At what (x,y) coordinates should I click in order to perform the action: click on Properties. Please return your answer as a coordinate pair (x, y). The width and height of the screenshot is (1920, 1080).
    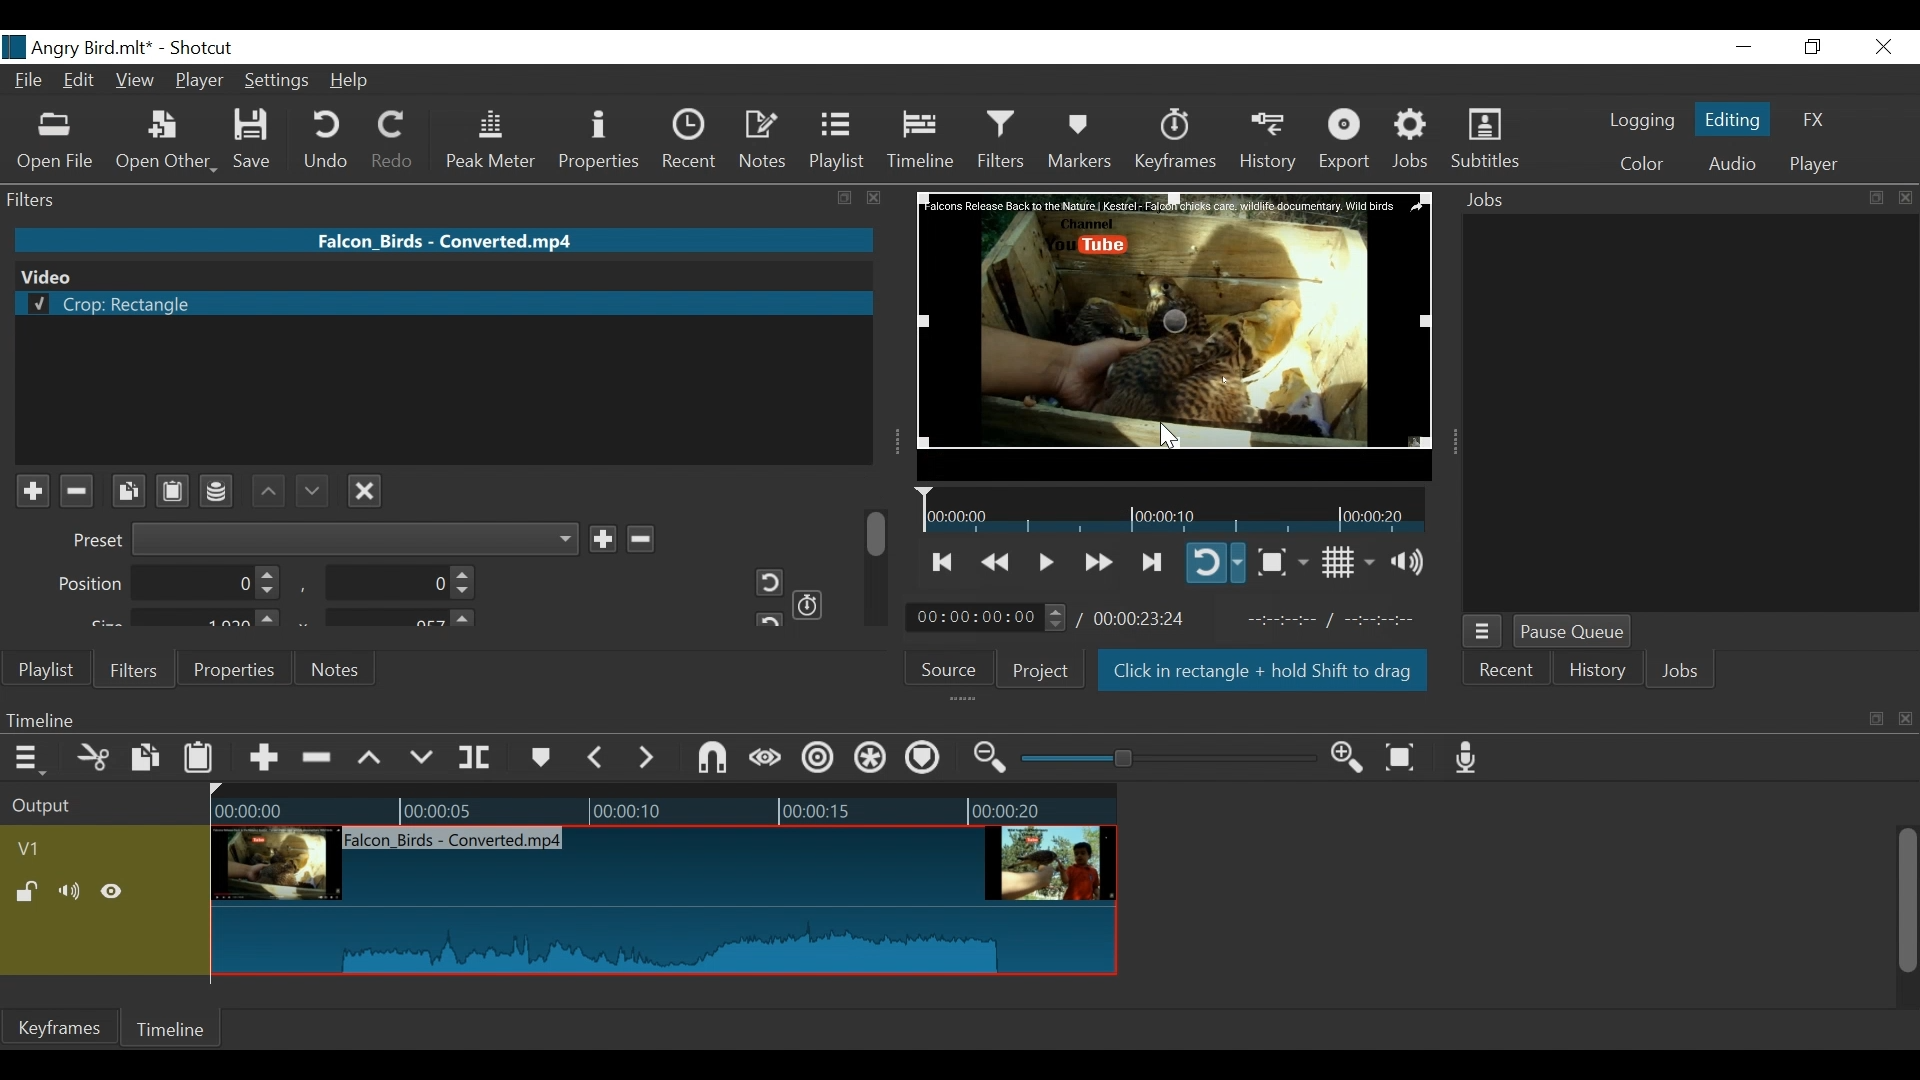
    Looking at the image, I should click on (602, 142).